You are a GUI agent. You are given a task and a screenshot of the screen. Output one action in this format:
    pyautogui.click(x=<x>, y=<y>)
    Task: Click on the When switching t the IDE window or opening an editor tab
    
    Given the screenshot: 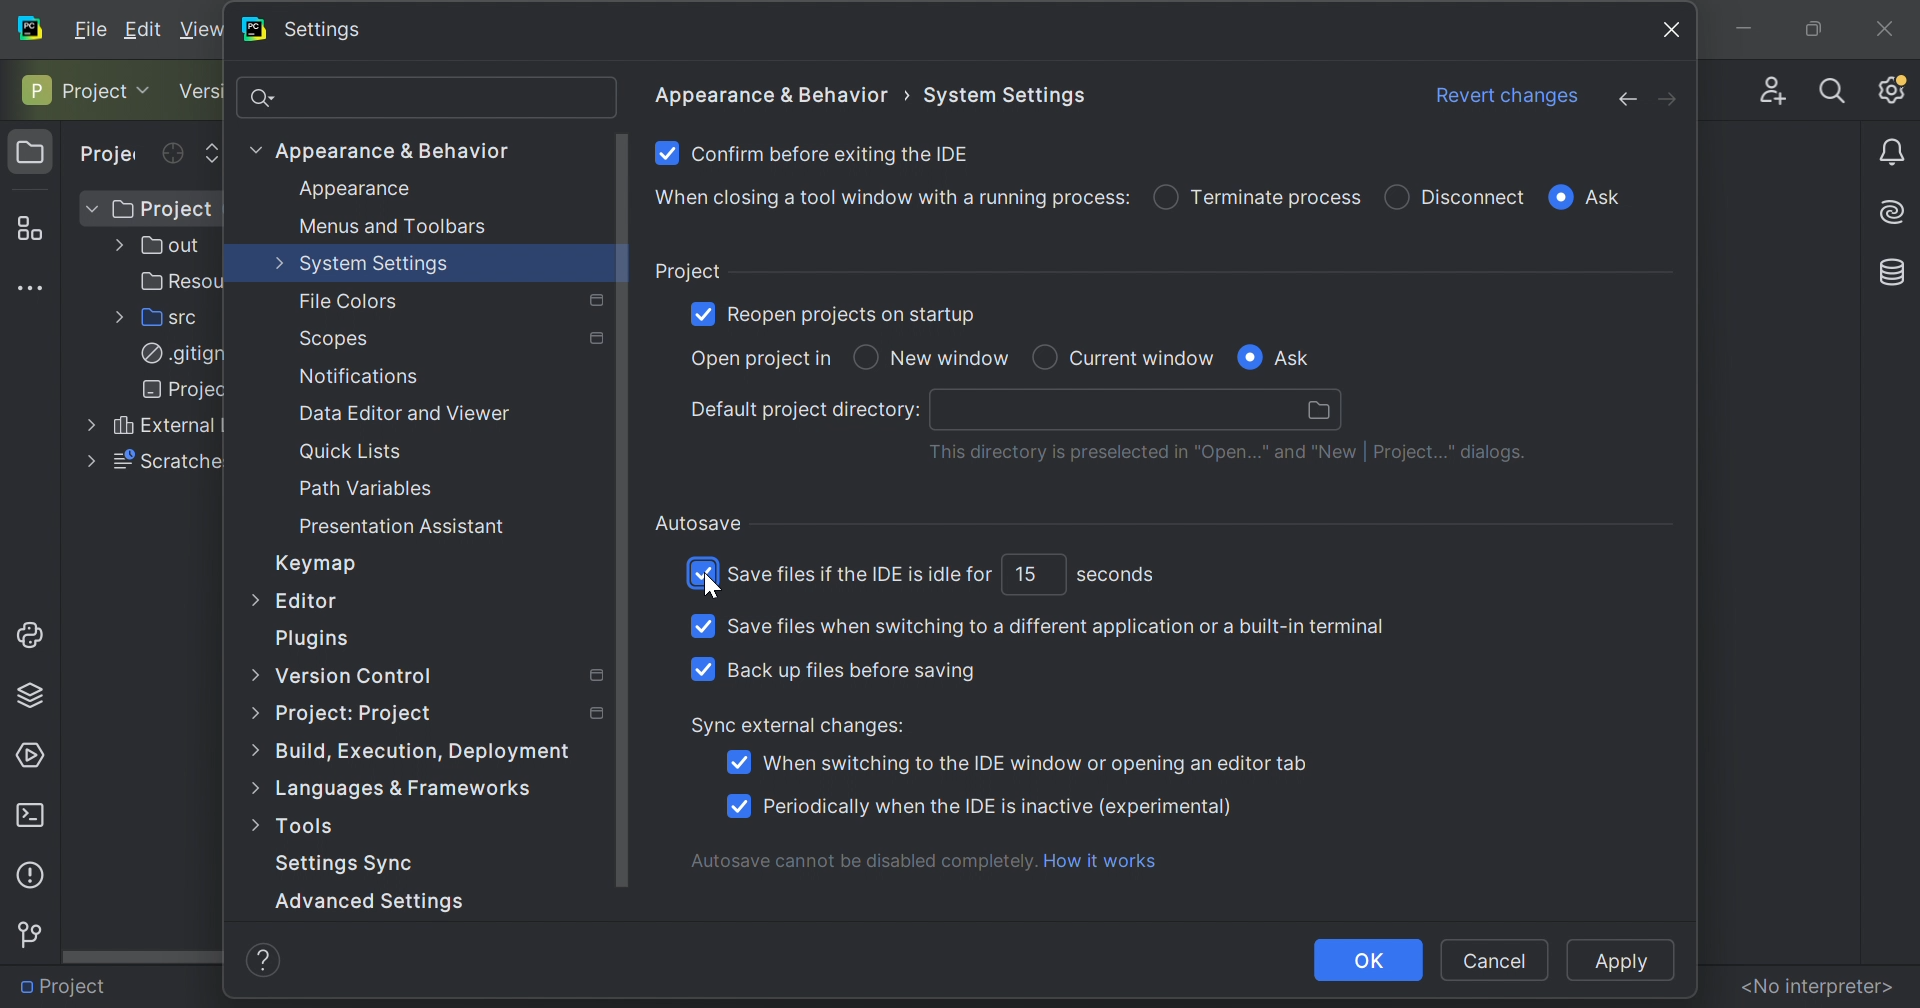 What is the action you would take?
    pyautogui.click(x=1032, y=763)
    